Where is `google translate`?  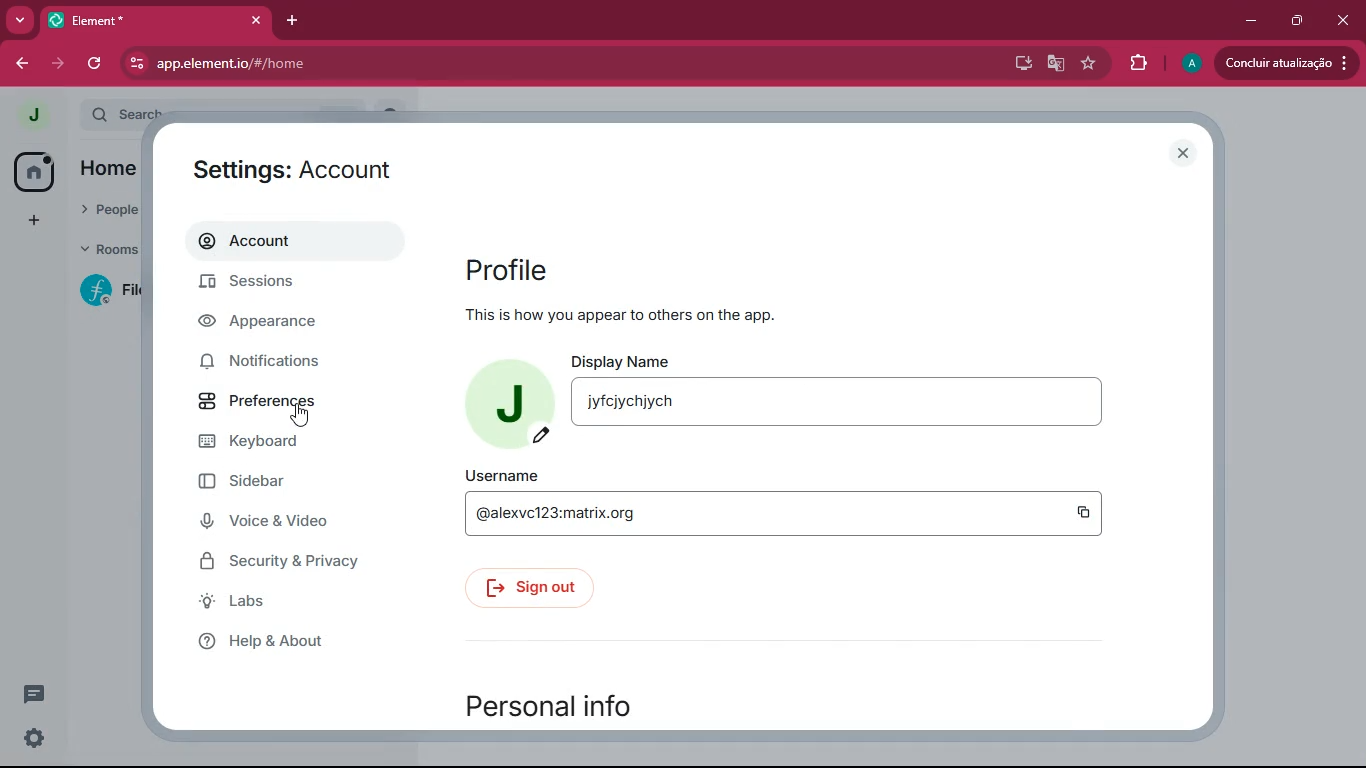 google translate is located at coordinates (1056, 65).